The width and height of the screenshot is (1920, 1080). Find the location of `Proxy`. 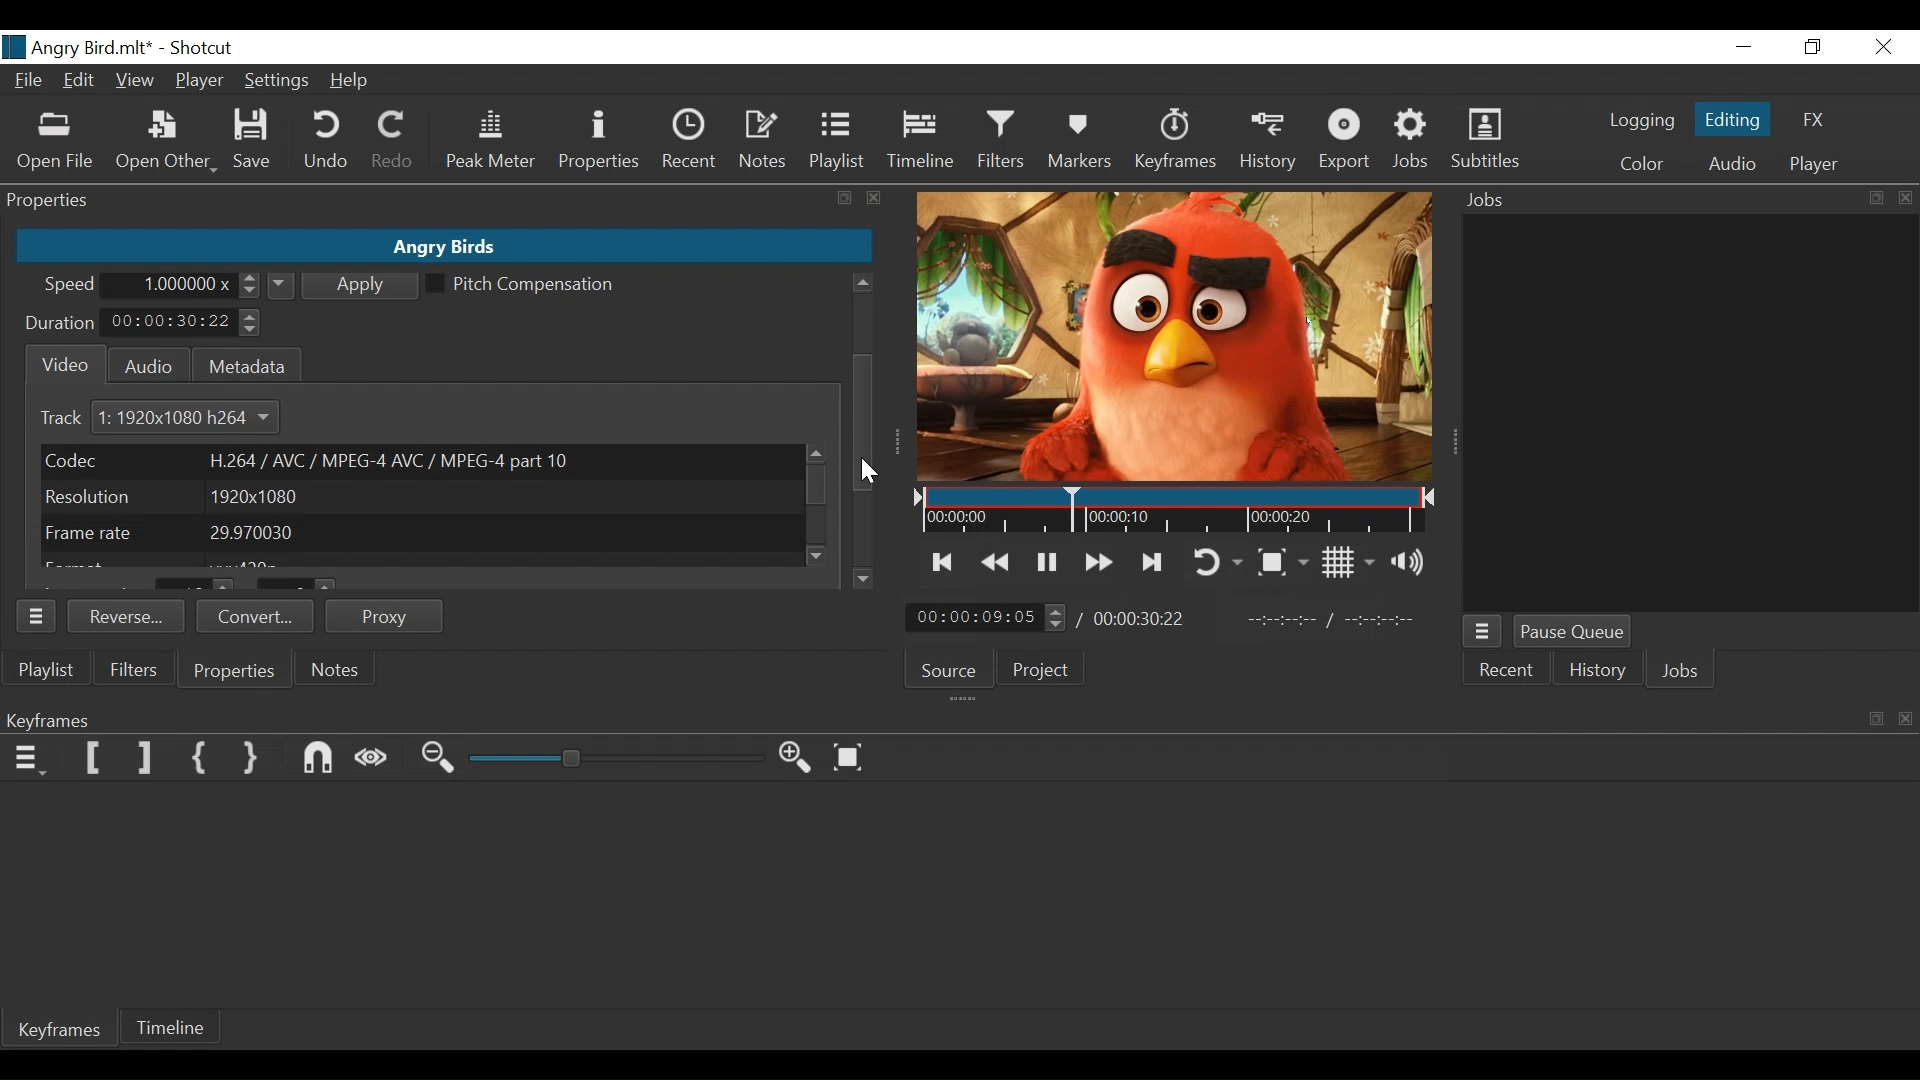

Proxy is located at coordinates (386, 616).